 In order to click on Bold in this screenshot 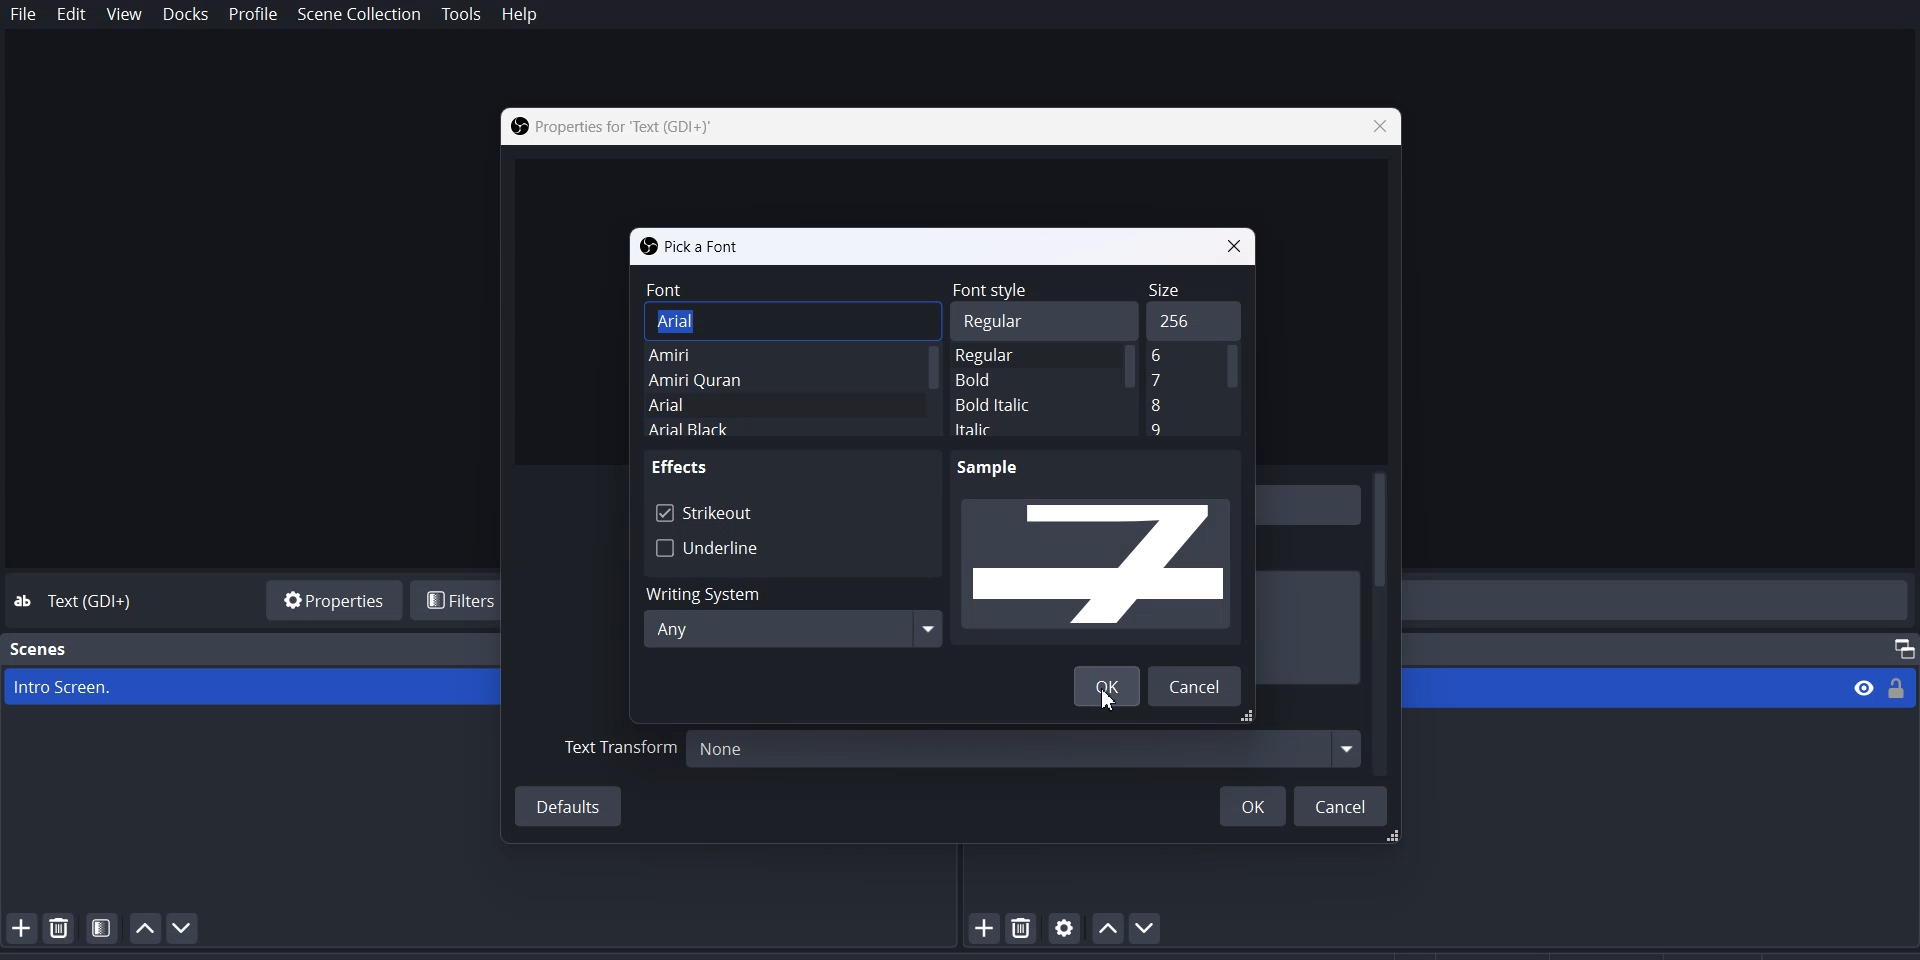, I will do `click(1003, 380)`.